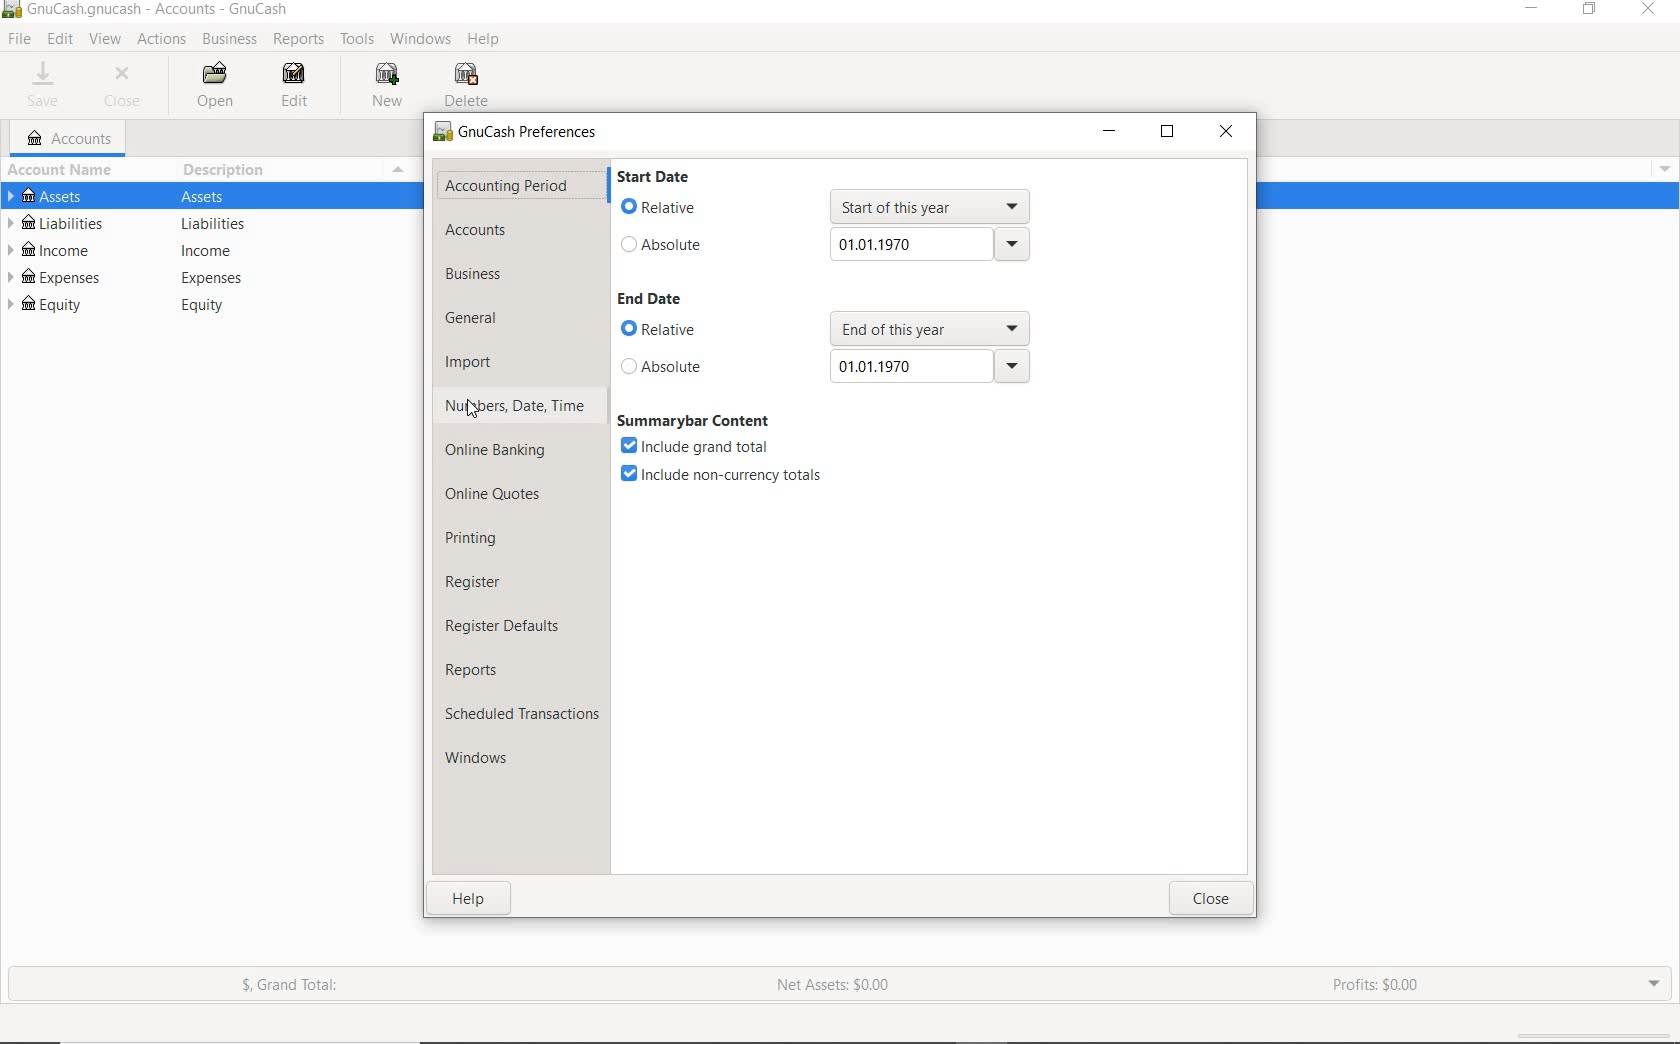 This screenshot has width=1680, height=1044. Describe the element at coordinates (212, 85) in the screenshot. I see `OPEN` at that location.